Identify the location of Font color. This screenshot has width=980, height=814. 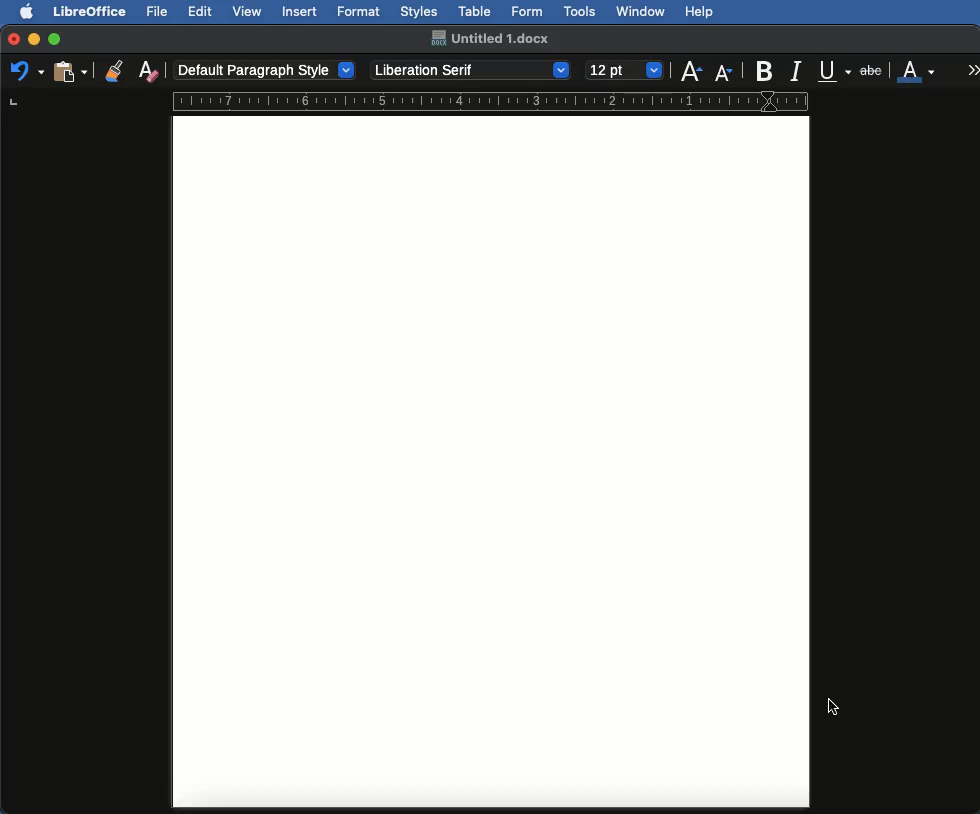
(917, 69).